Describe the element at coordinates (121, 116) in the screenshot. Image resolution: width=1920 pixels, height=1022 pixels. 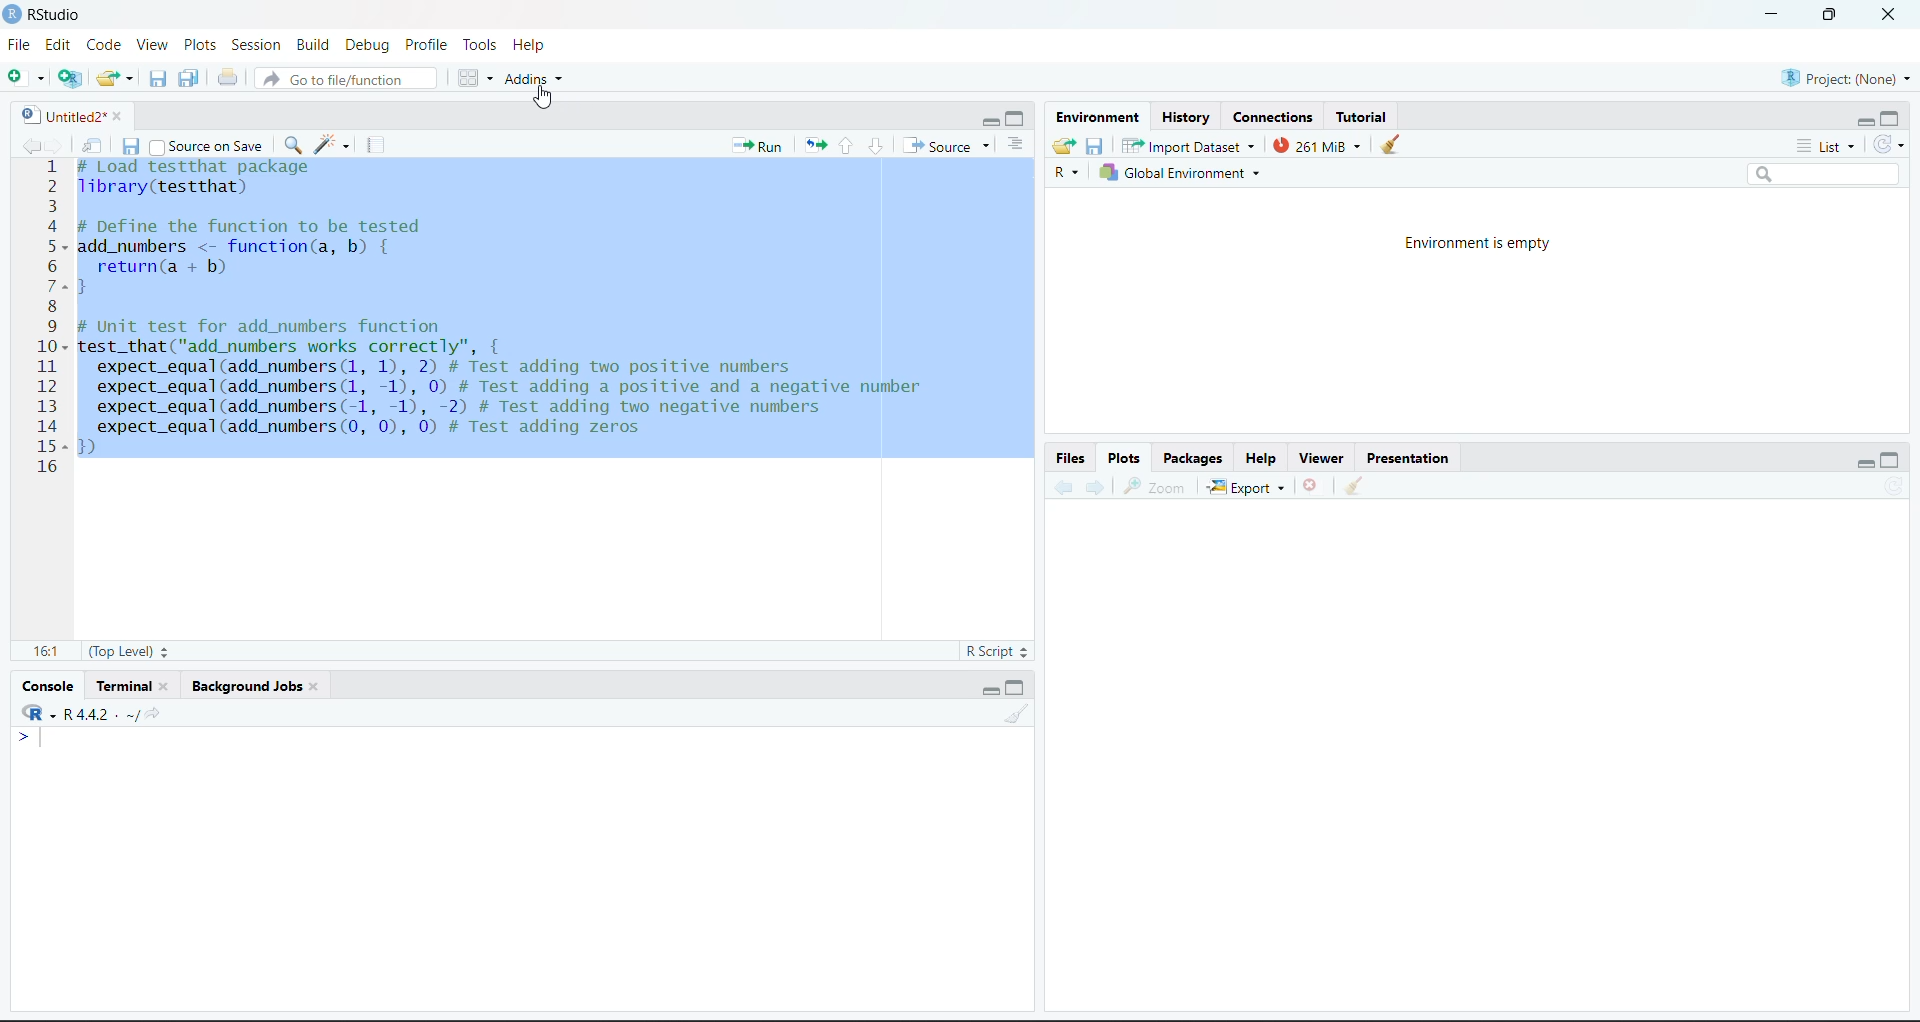
I see `close` at that location.